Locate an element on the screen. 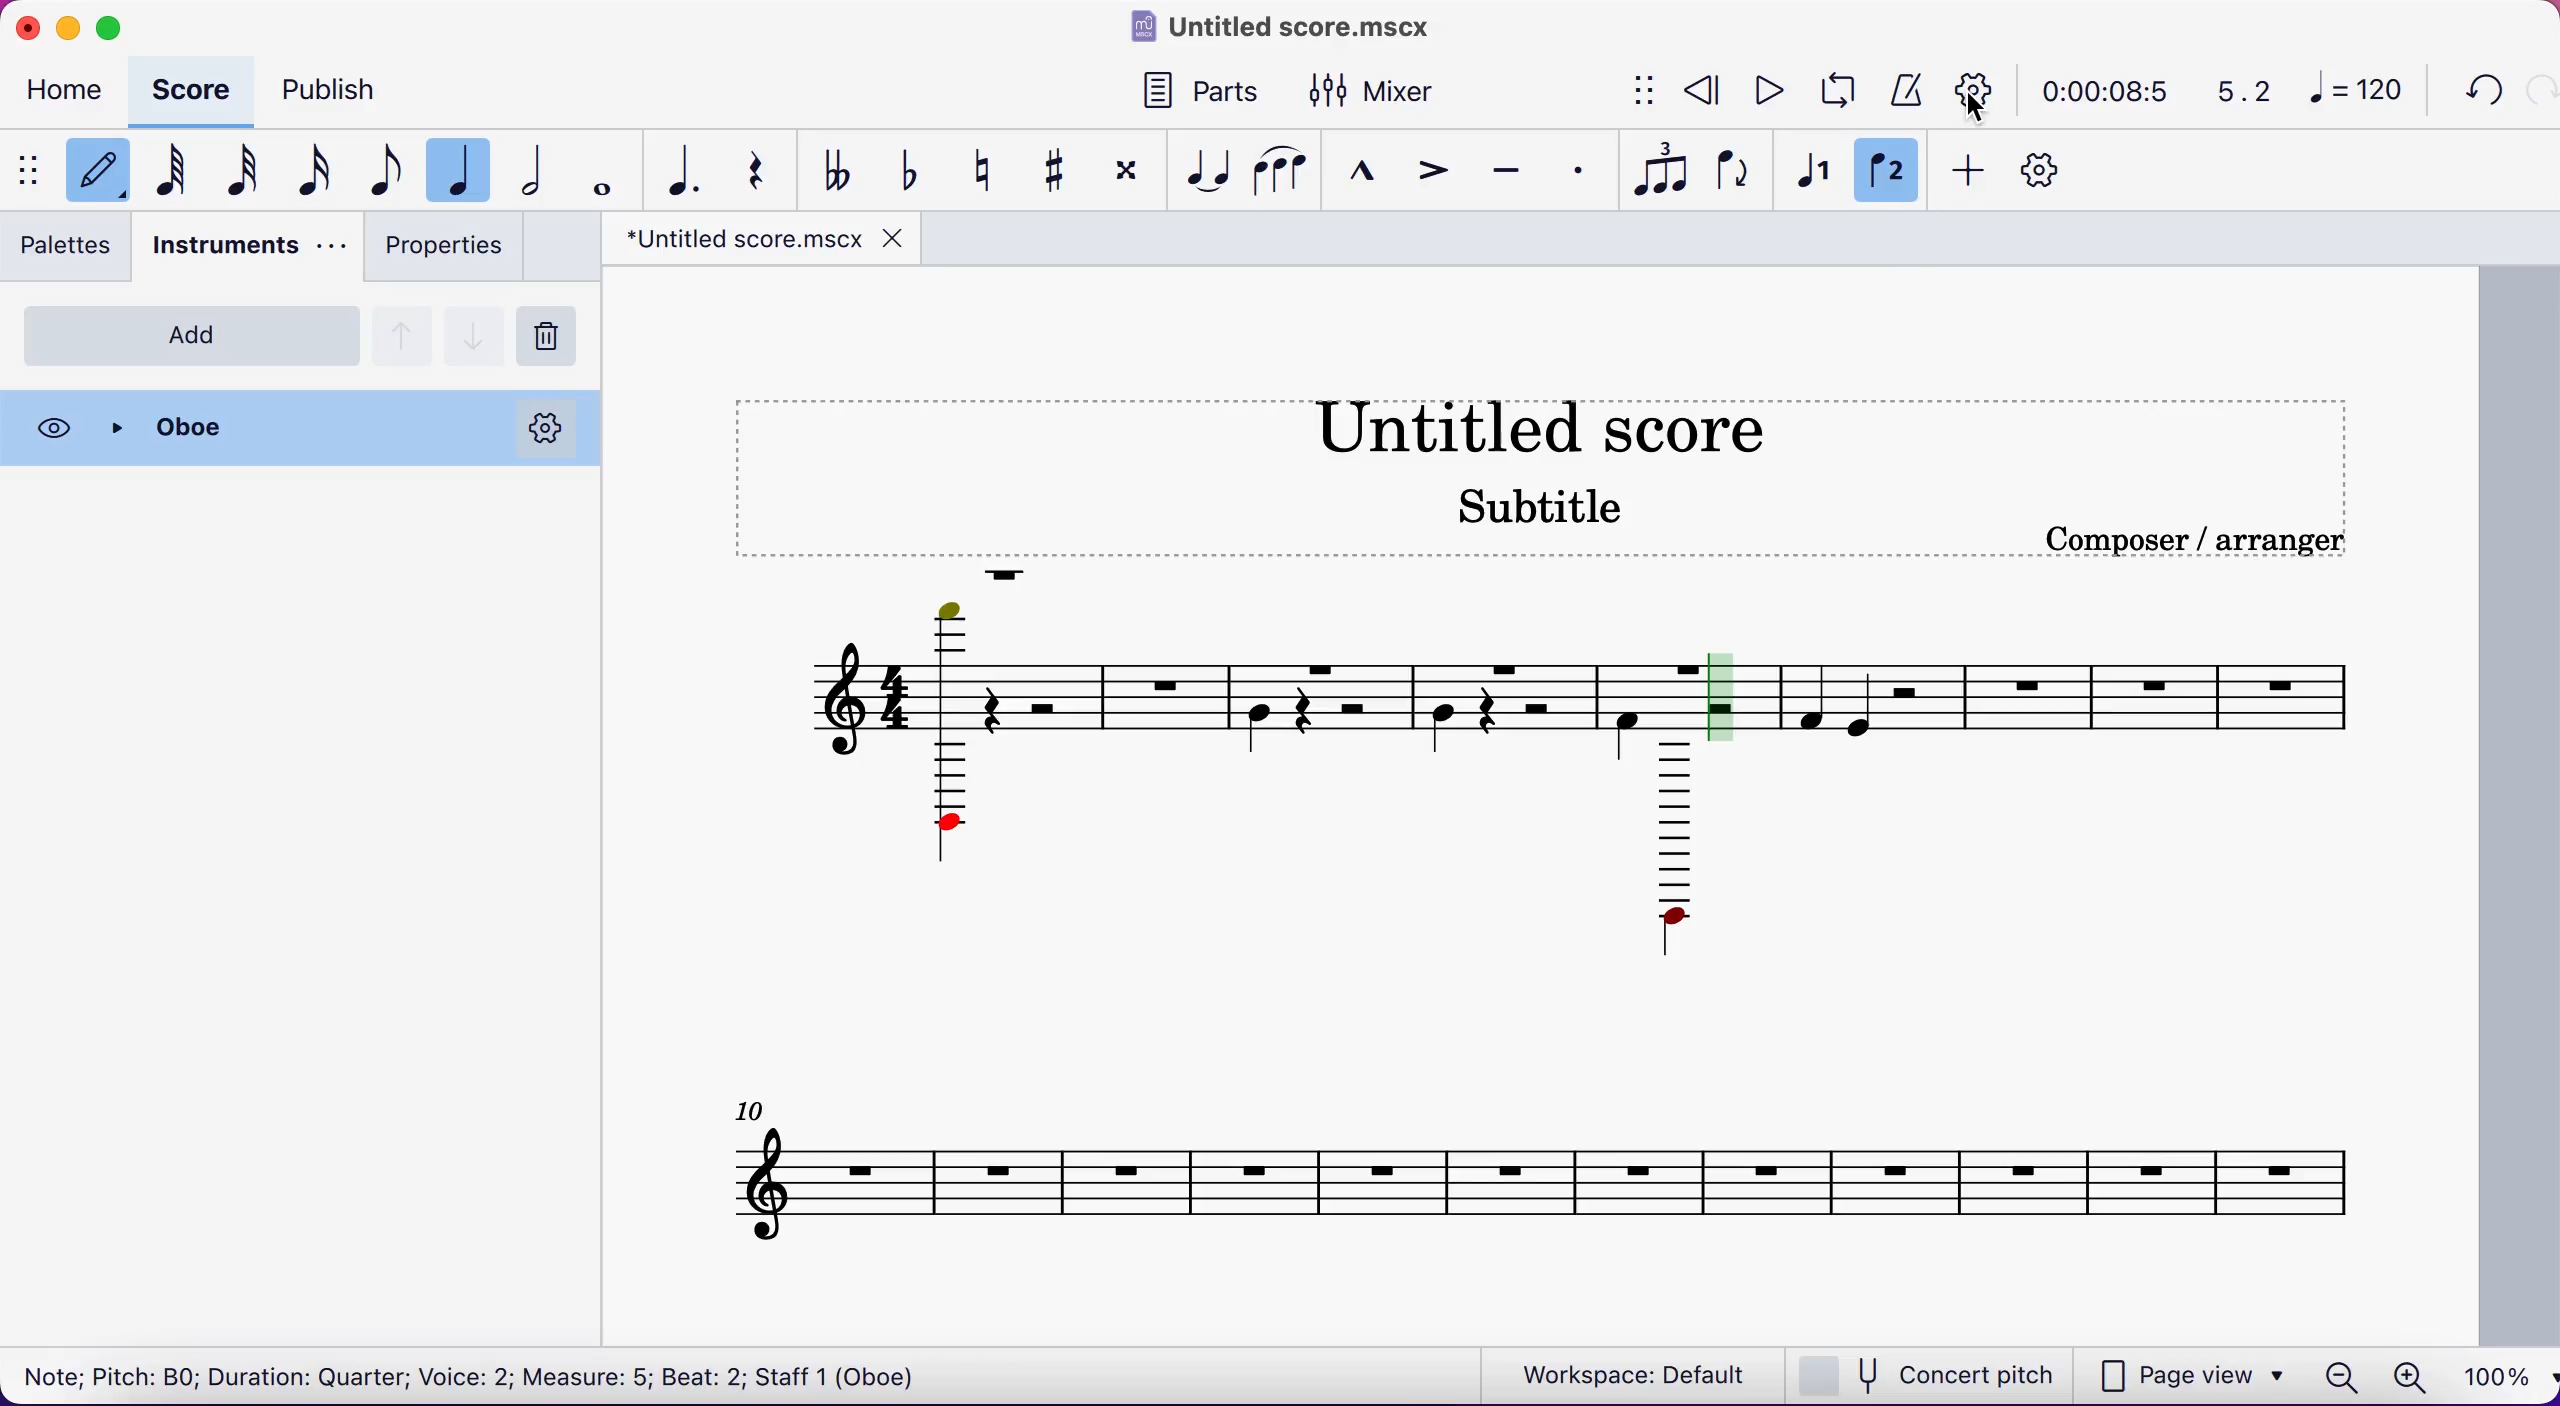 The height and width of the screenshot is (1406, 2560). playback loop is located at coordinates (1840, 91).